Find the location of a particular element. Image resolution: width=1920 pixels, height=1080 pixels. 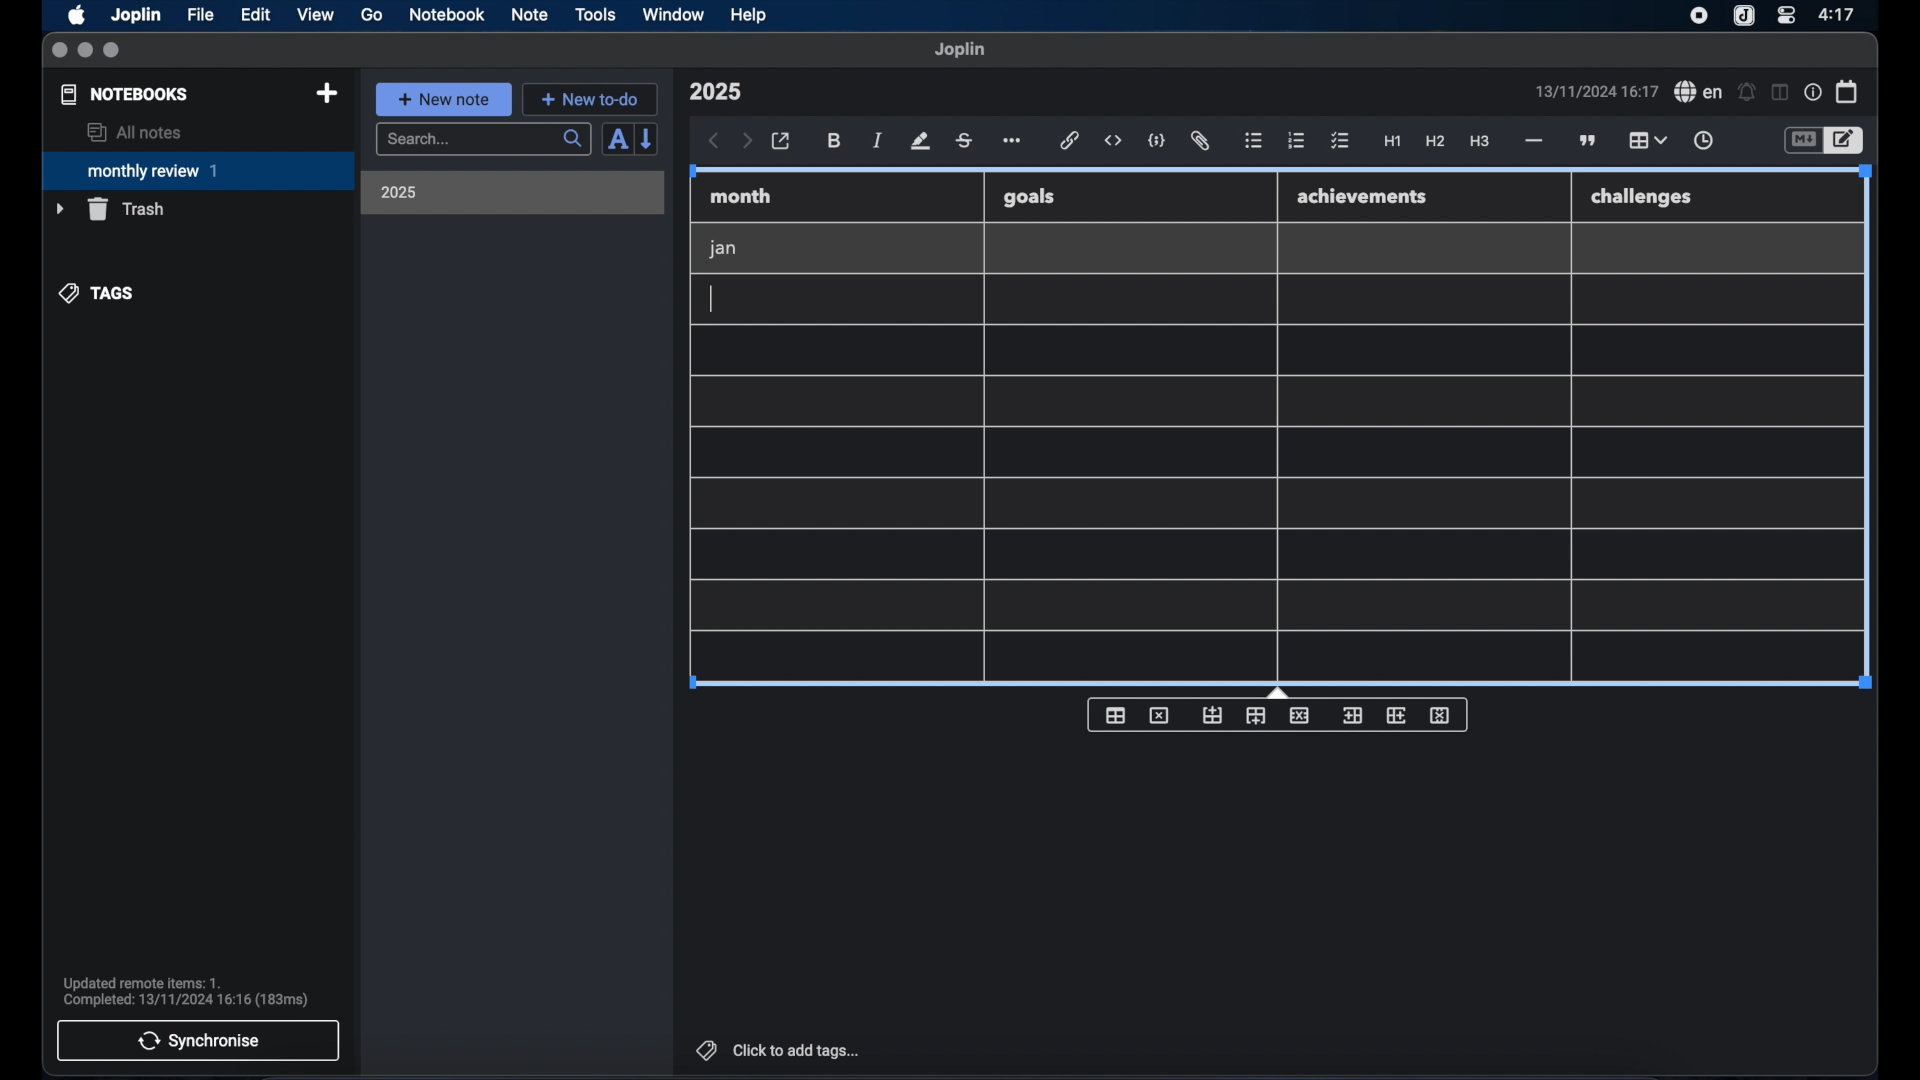

text cursor is located at coordinates (713, 298).